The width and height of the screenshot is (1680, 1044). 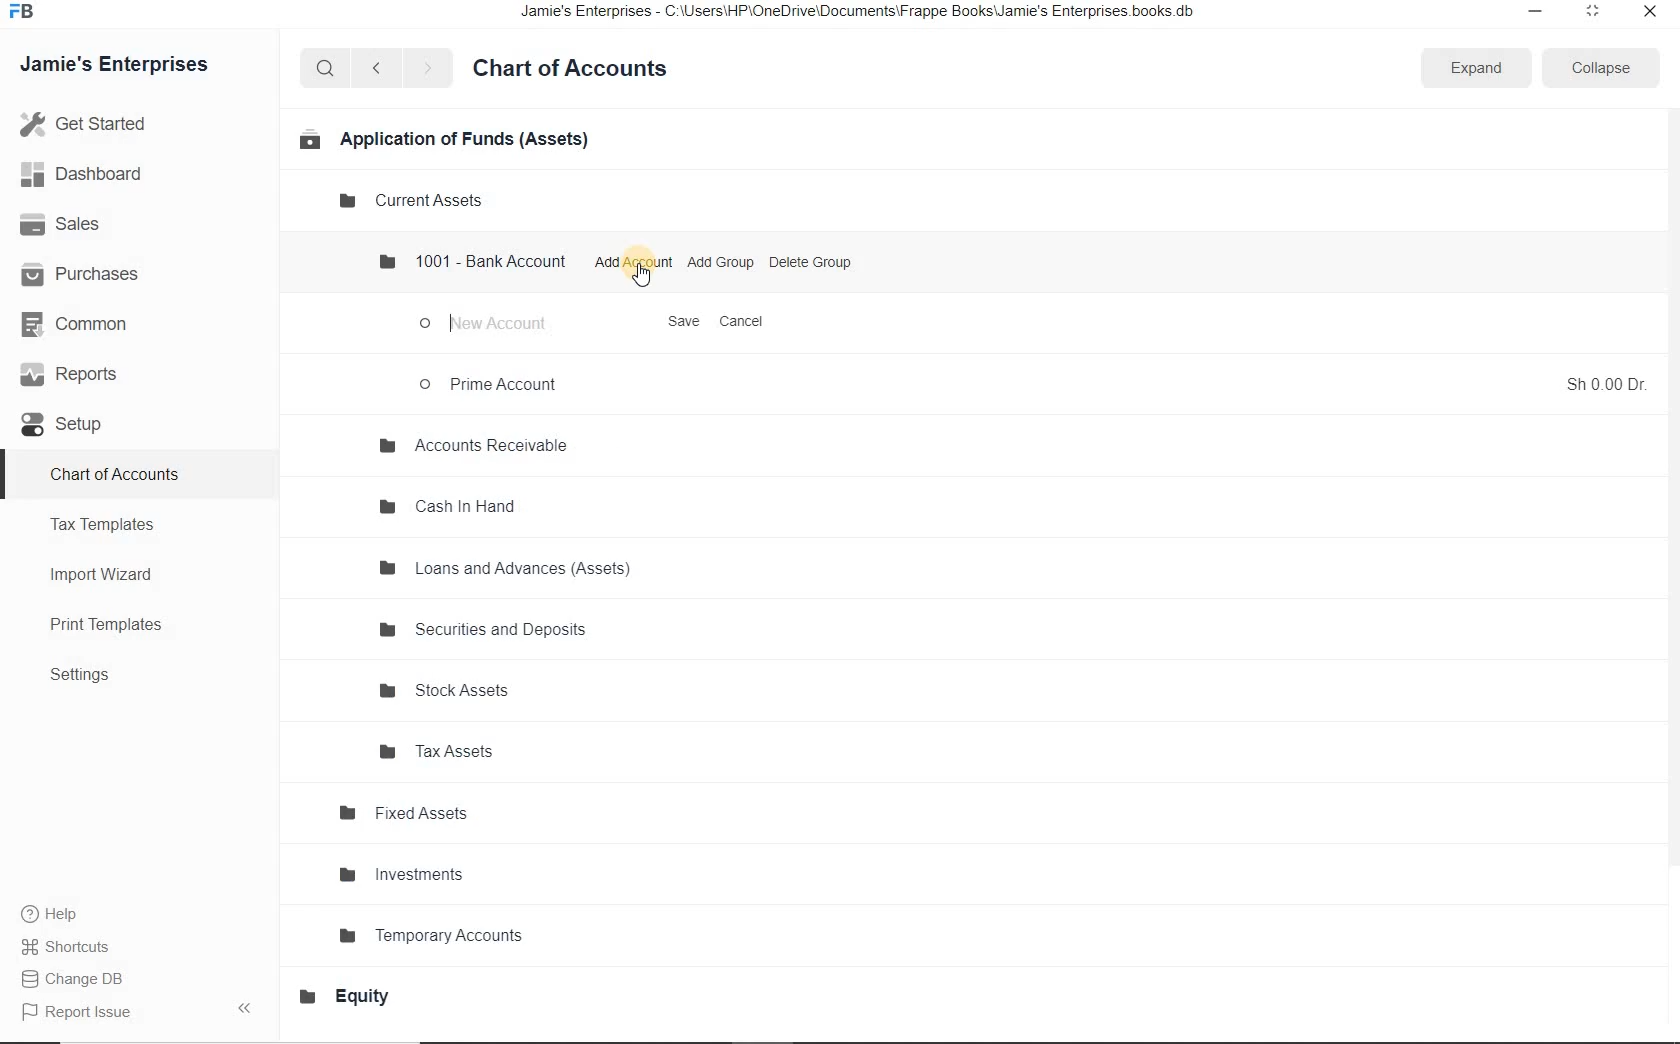 What do you see at coordinates (451, 692) in the screenshot?
I see `Stock Assets` at bounding box center [451, 692].